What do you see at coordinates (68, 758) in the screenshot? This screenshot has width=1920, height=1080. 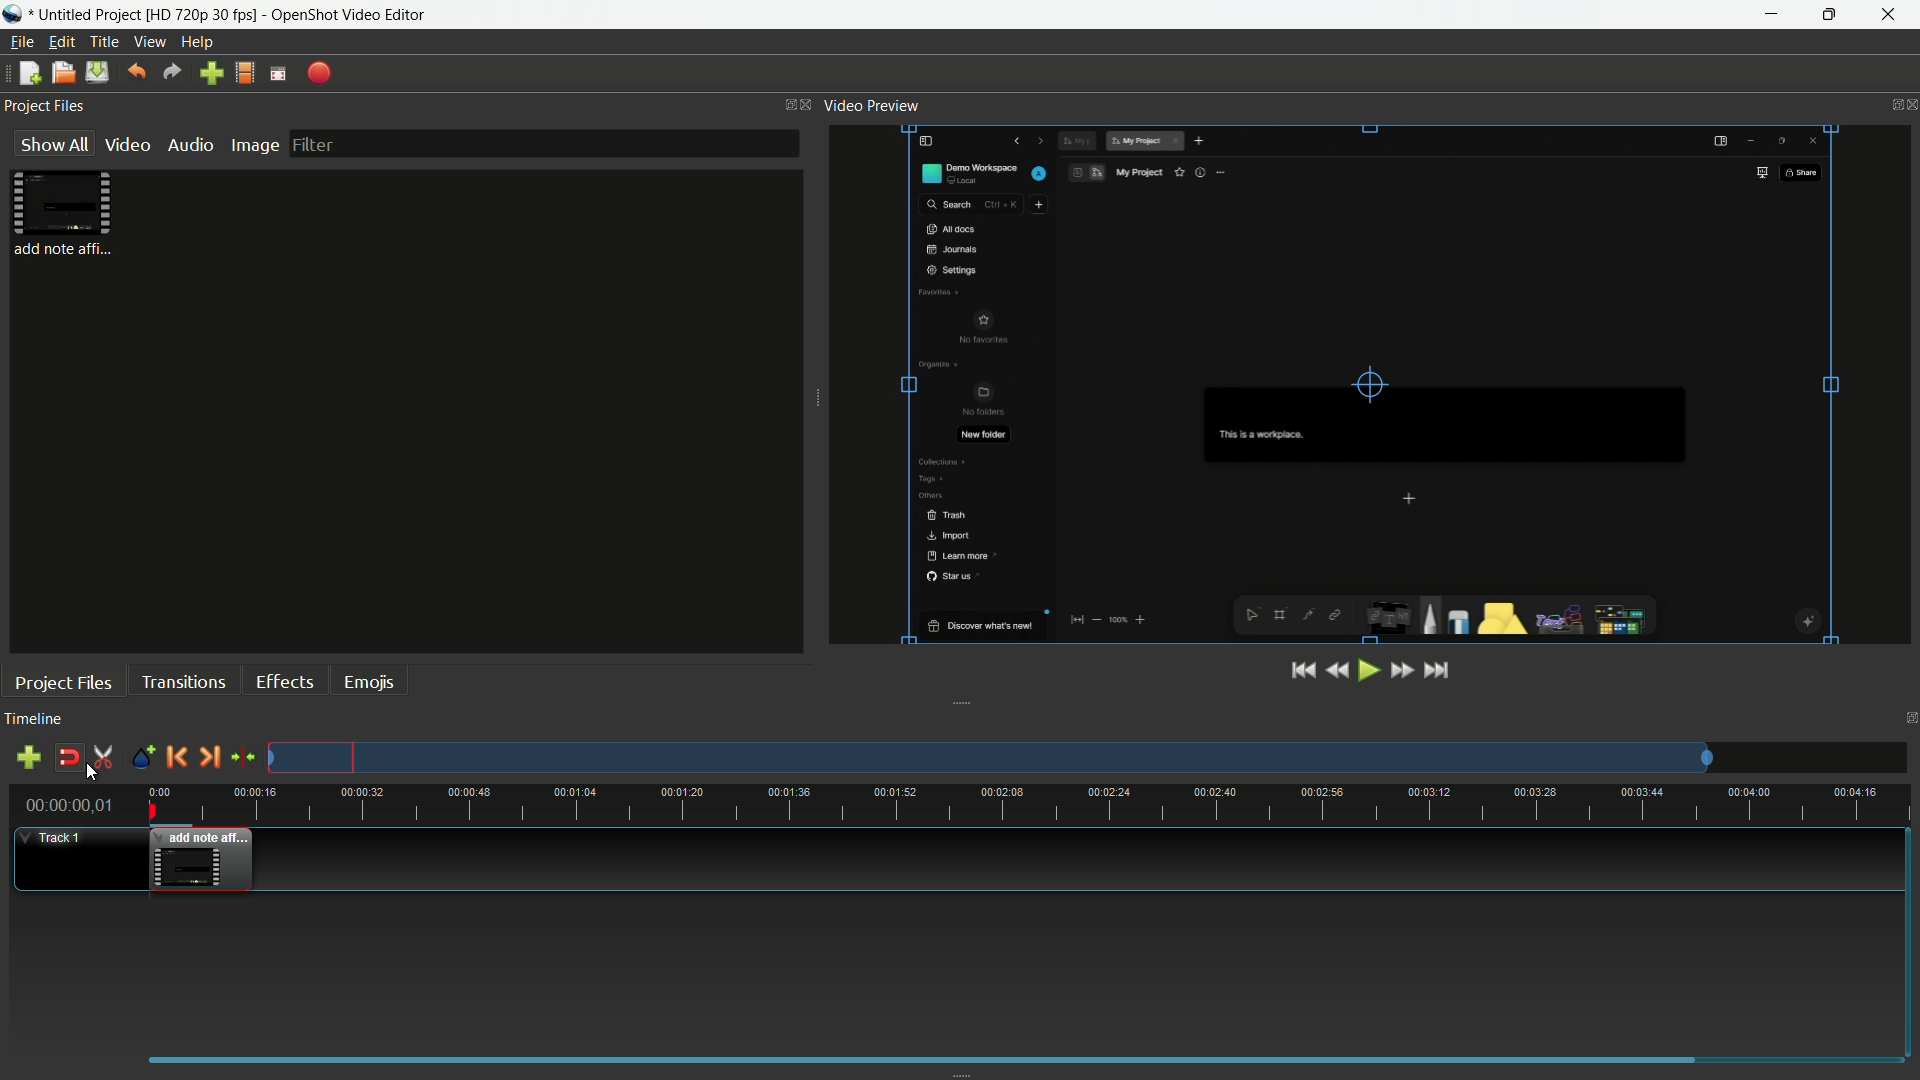 I see `disable snap` at bounding box center [68, 758].